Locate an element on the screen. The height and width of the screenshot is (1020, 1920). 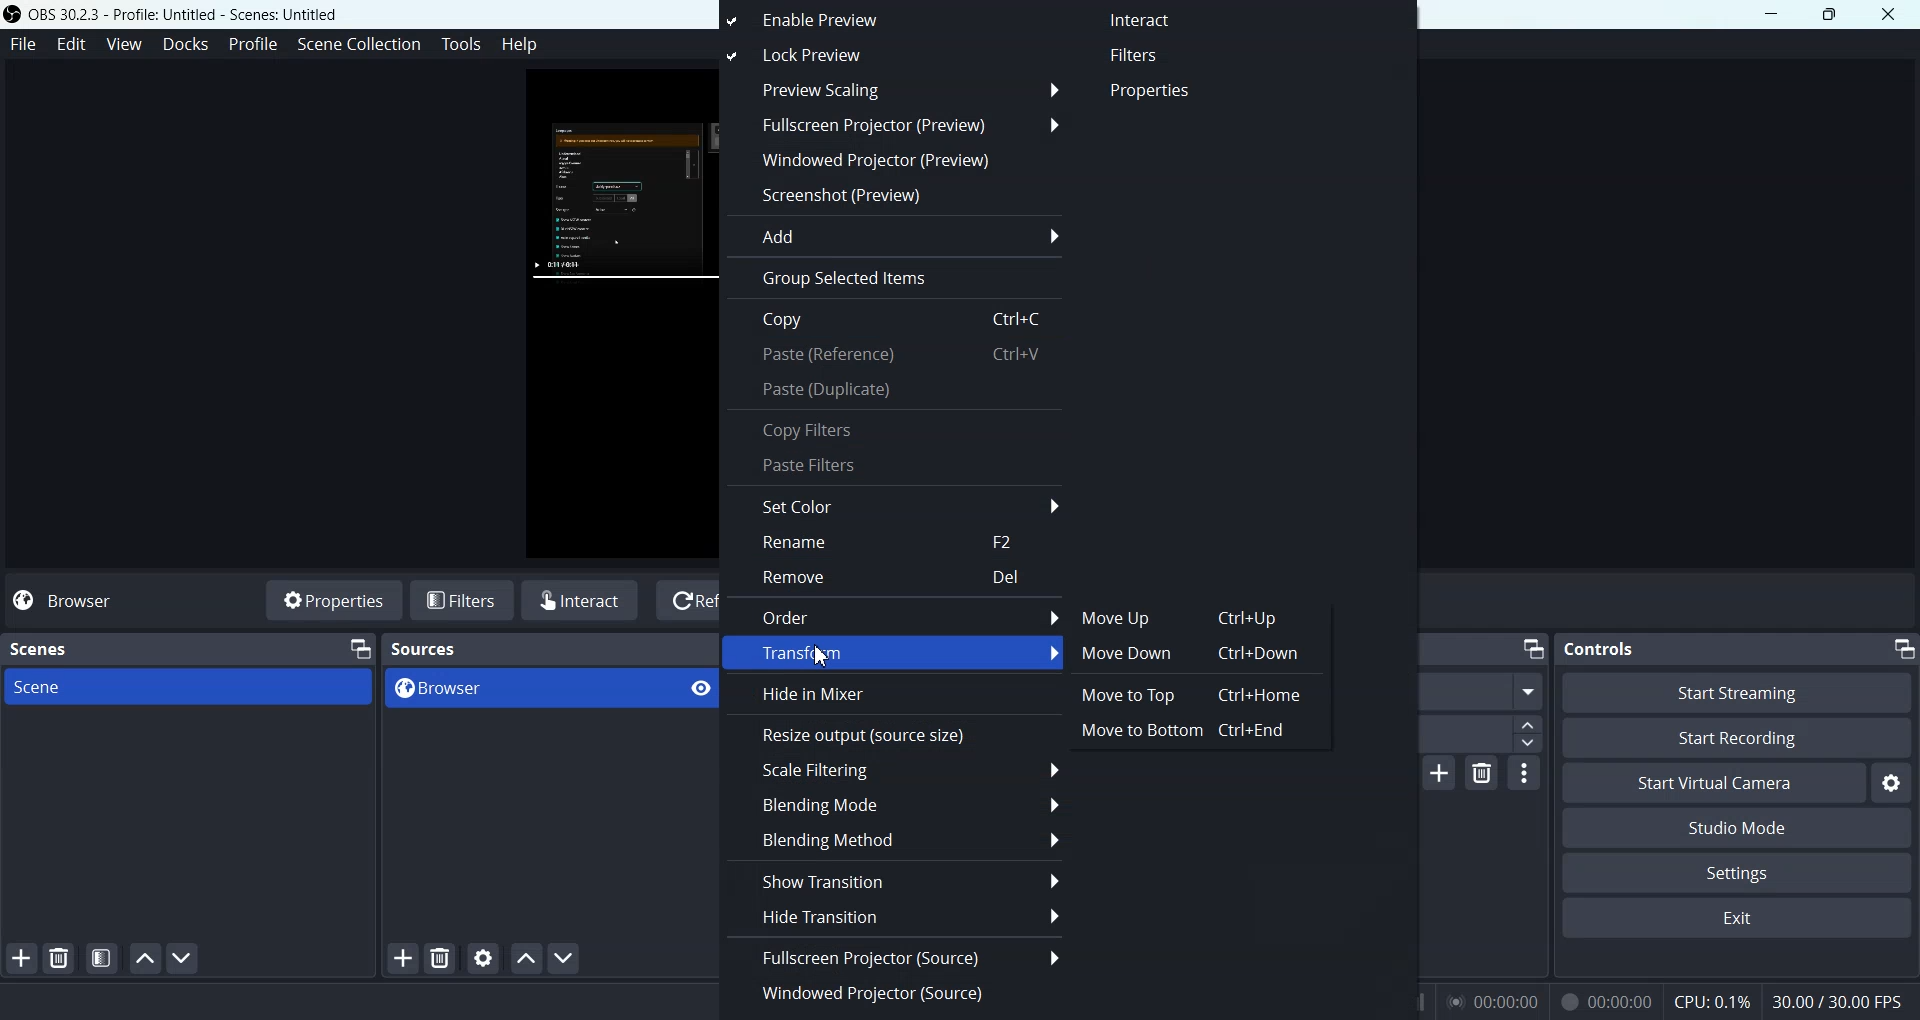
Open source Properties is located at coordinates (483, 958).